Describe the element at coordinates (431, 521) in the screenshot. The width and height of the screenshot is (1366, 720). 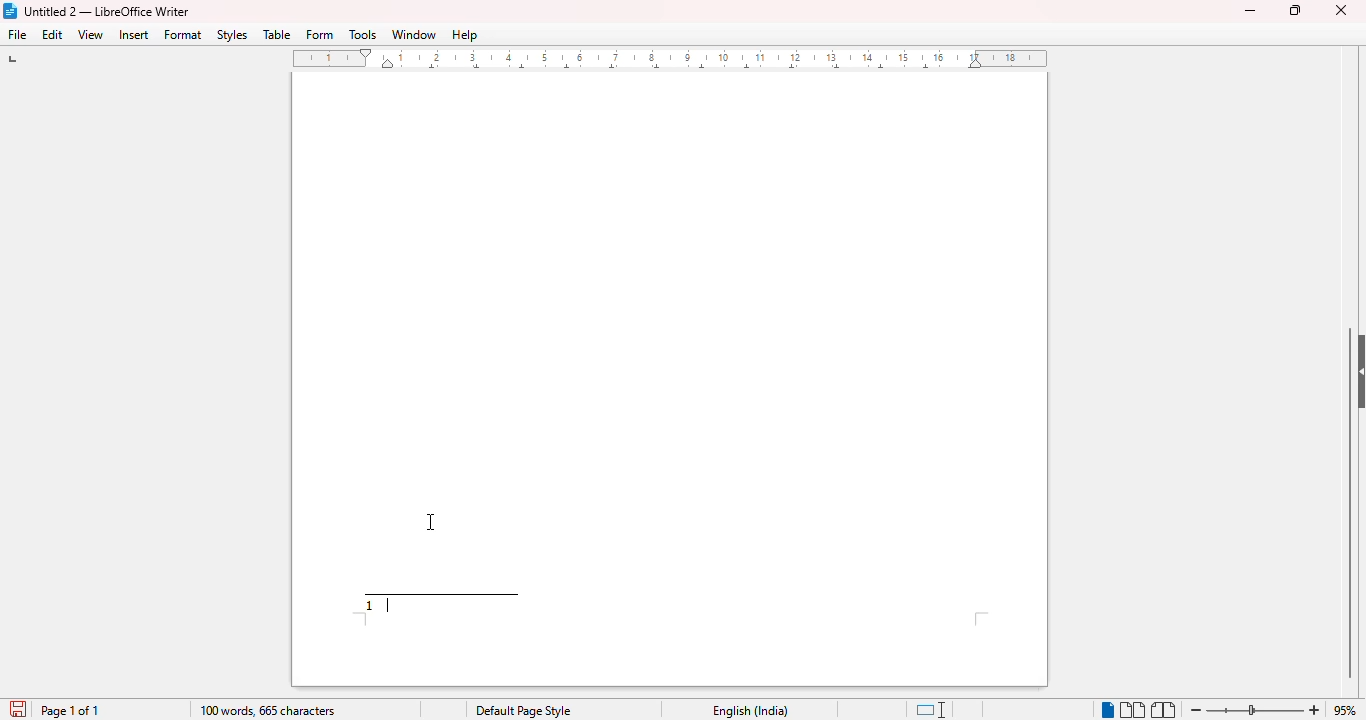
I see `cursor` at that location.